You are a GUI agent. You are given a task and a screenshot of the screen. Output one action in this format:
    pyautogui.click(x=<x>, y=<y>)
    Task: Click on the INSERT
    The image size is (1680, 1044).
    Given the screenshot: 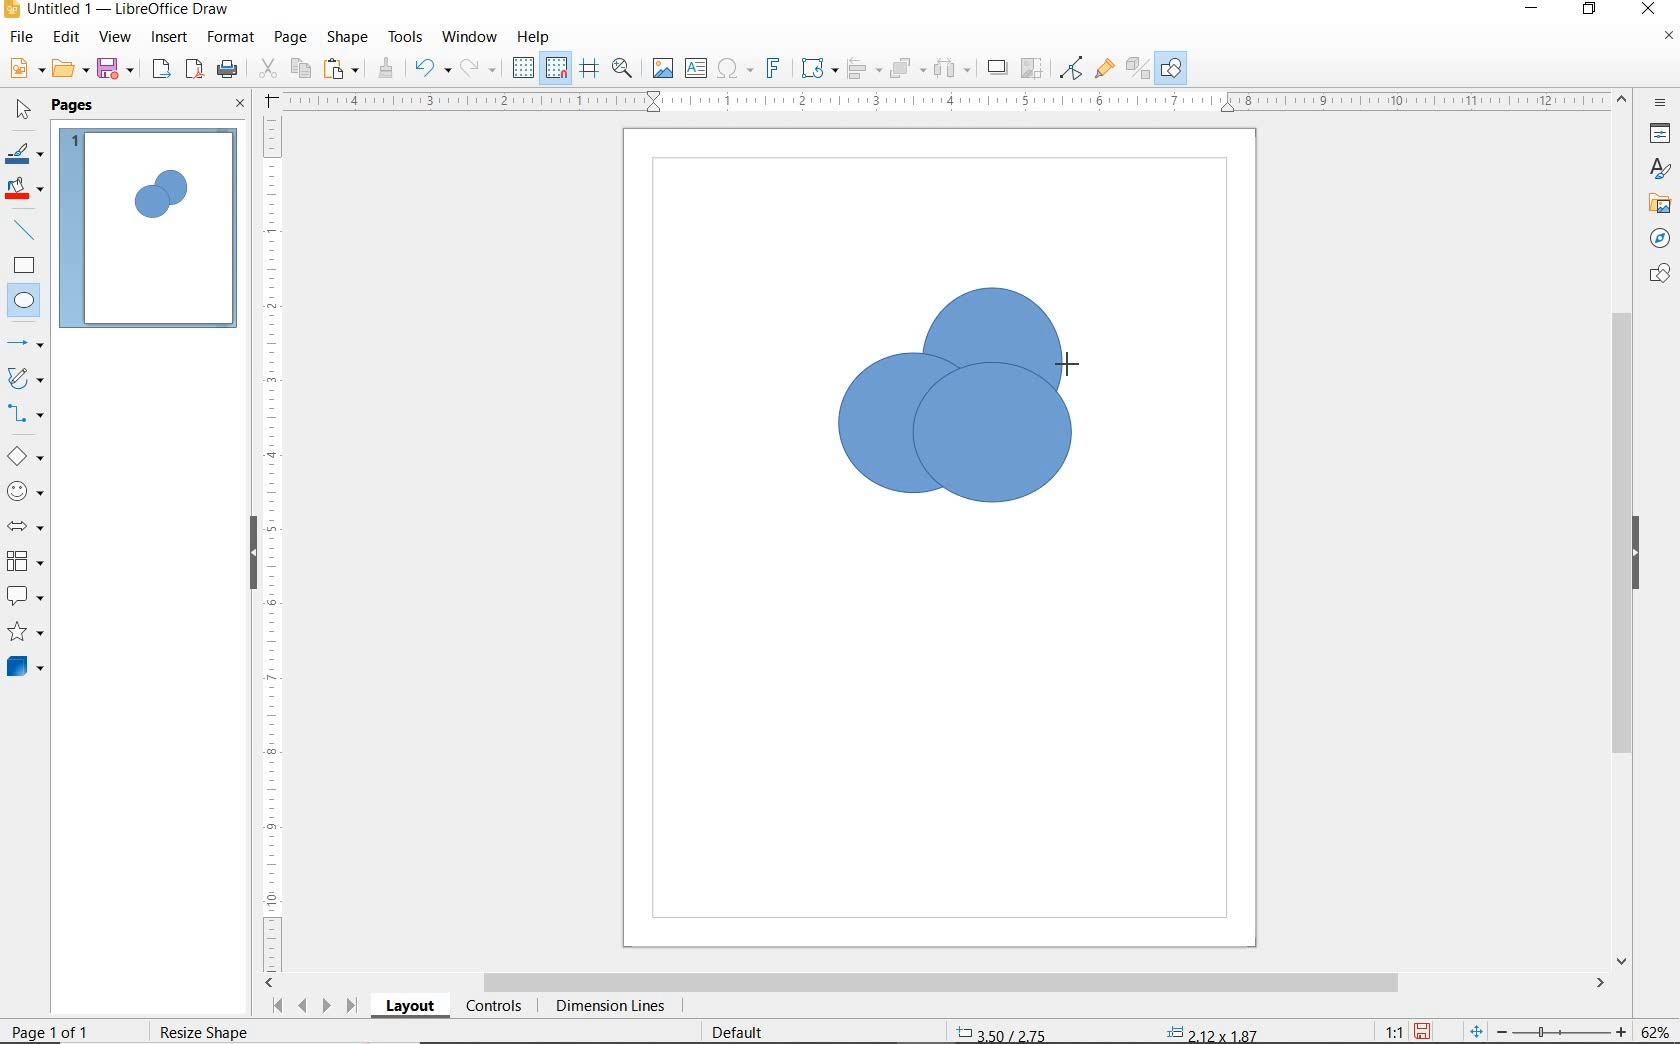 What is the action you would take?
    pyautogui.click(x=172, y=39)
    